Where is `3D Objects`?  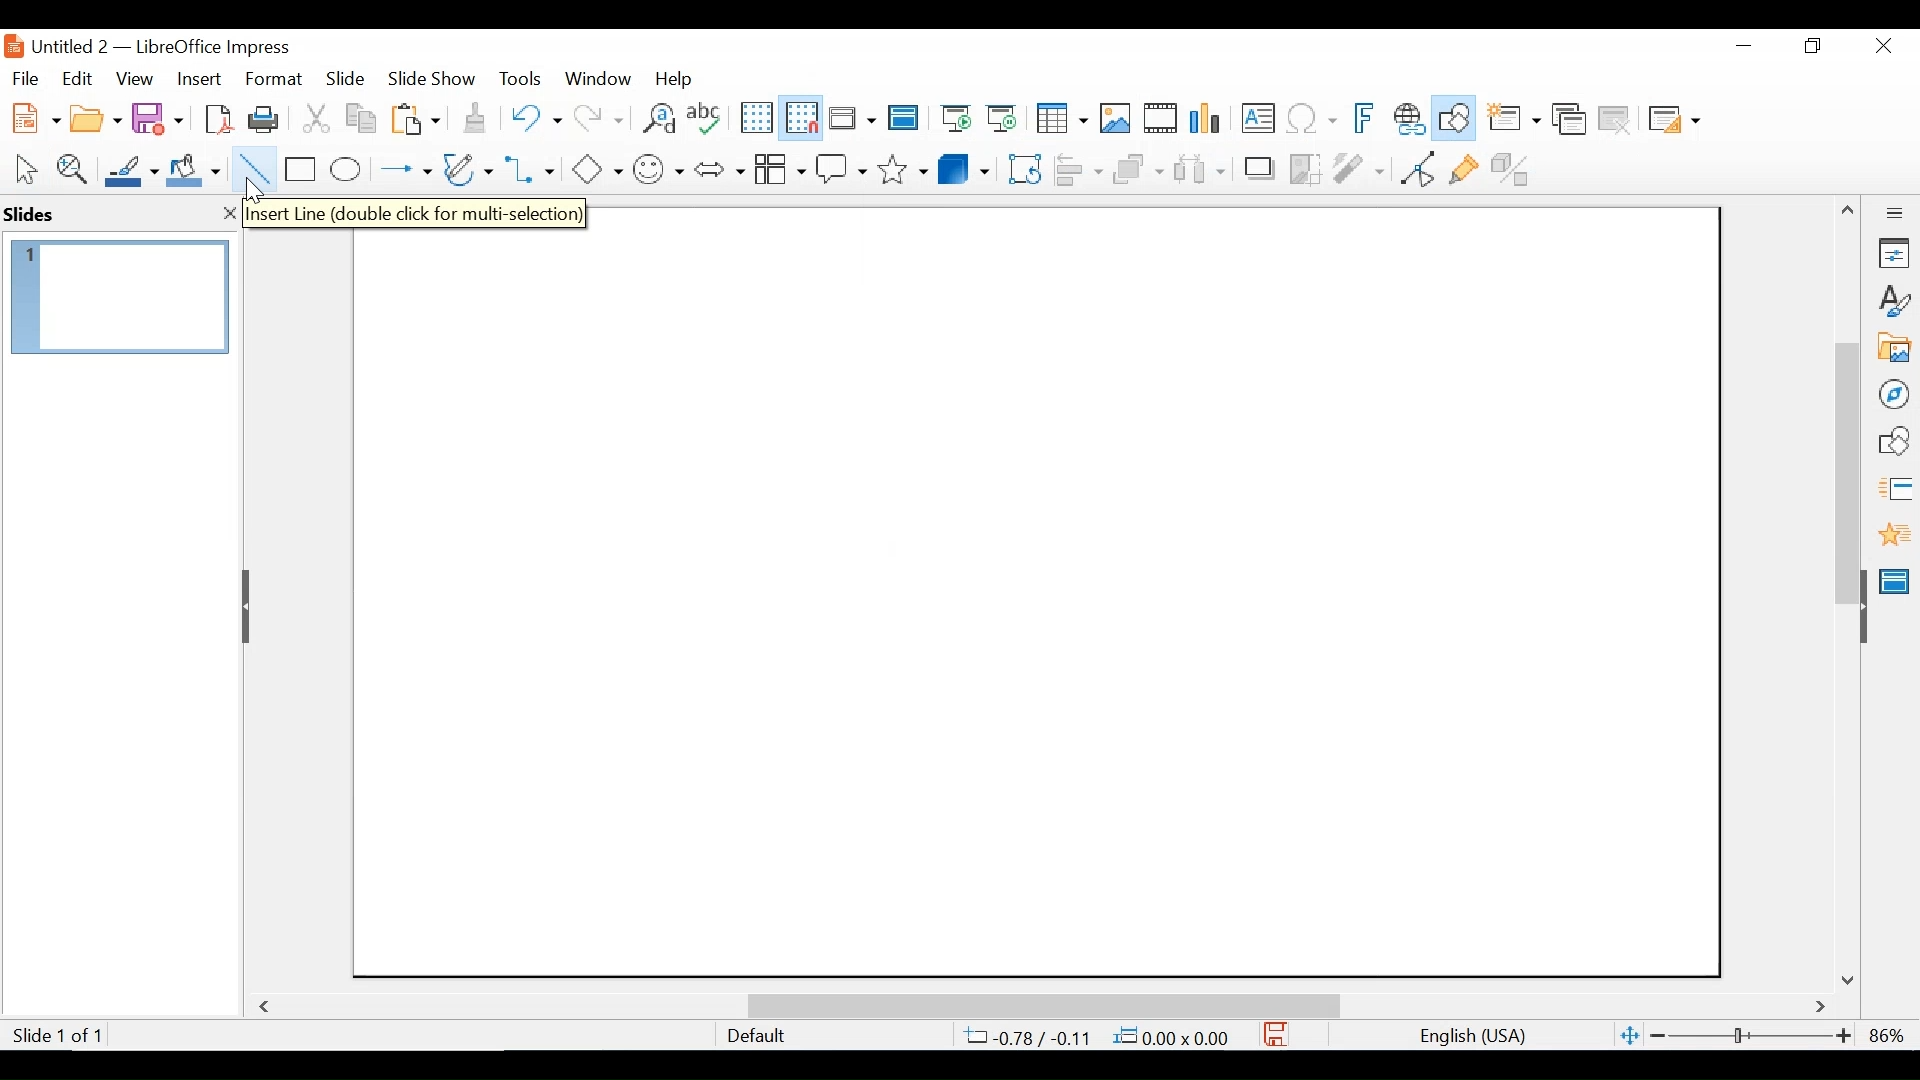 3D Objects is located at coordinates (964, 167).